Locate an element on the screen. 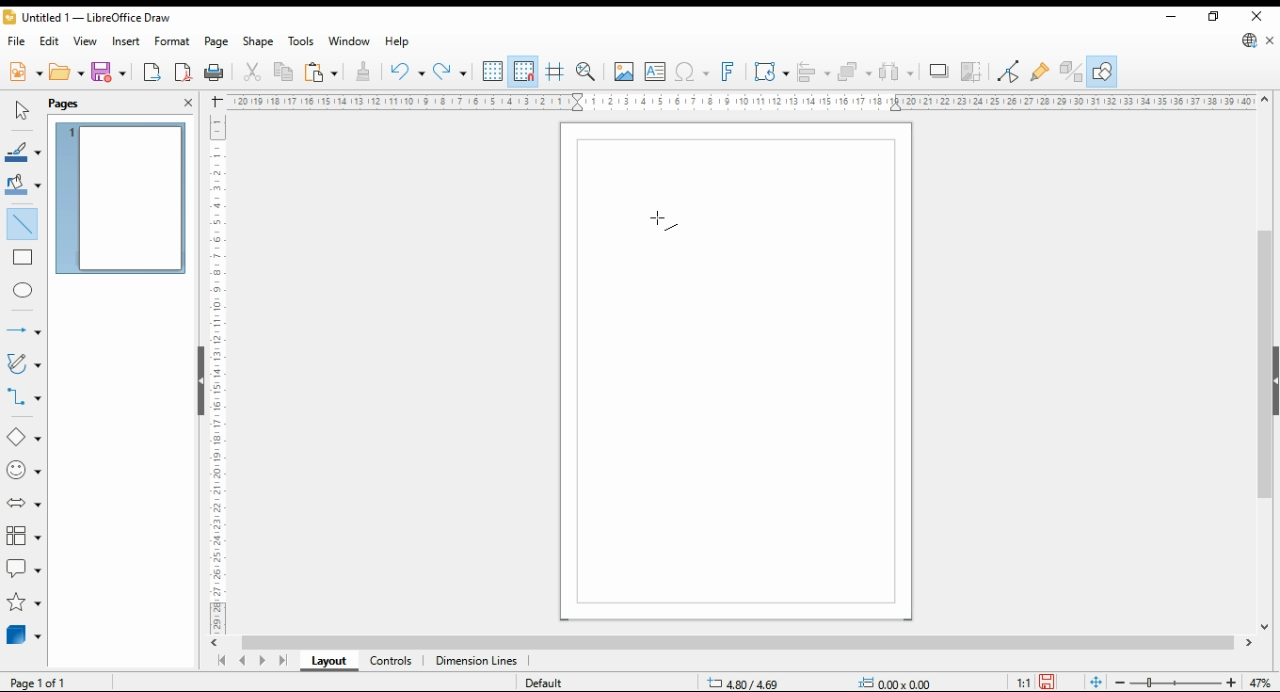 This screenshot has height=692, width=1280. default is located at coordinates (557, 684).